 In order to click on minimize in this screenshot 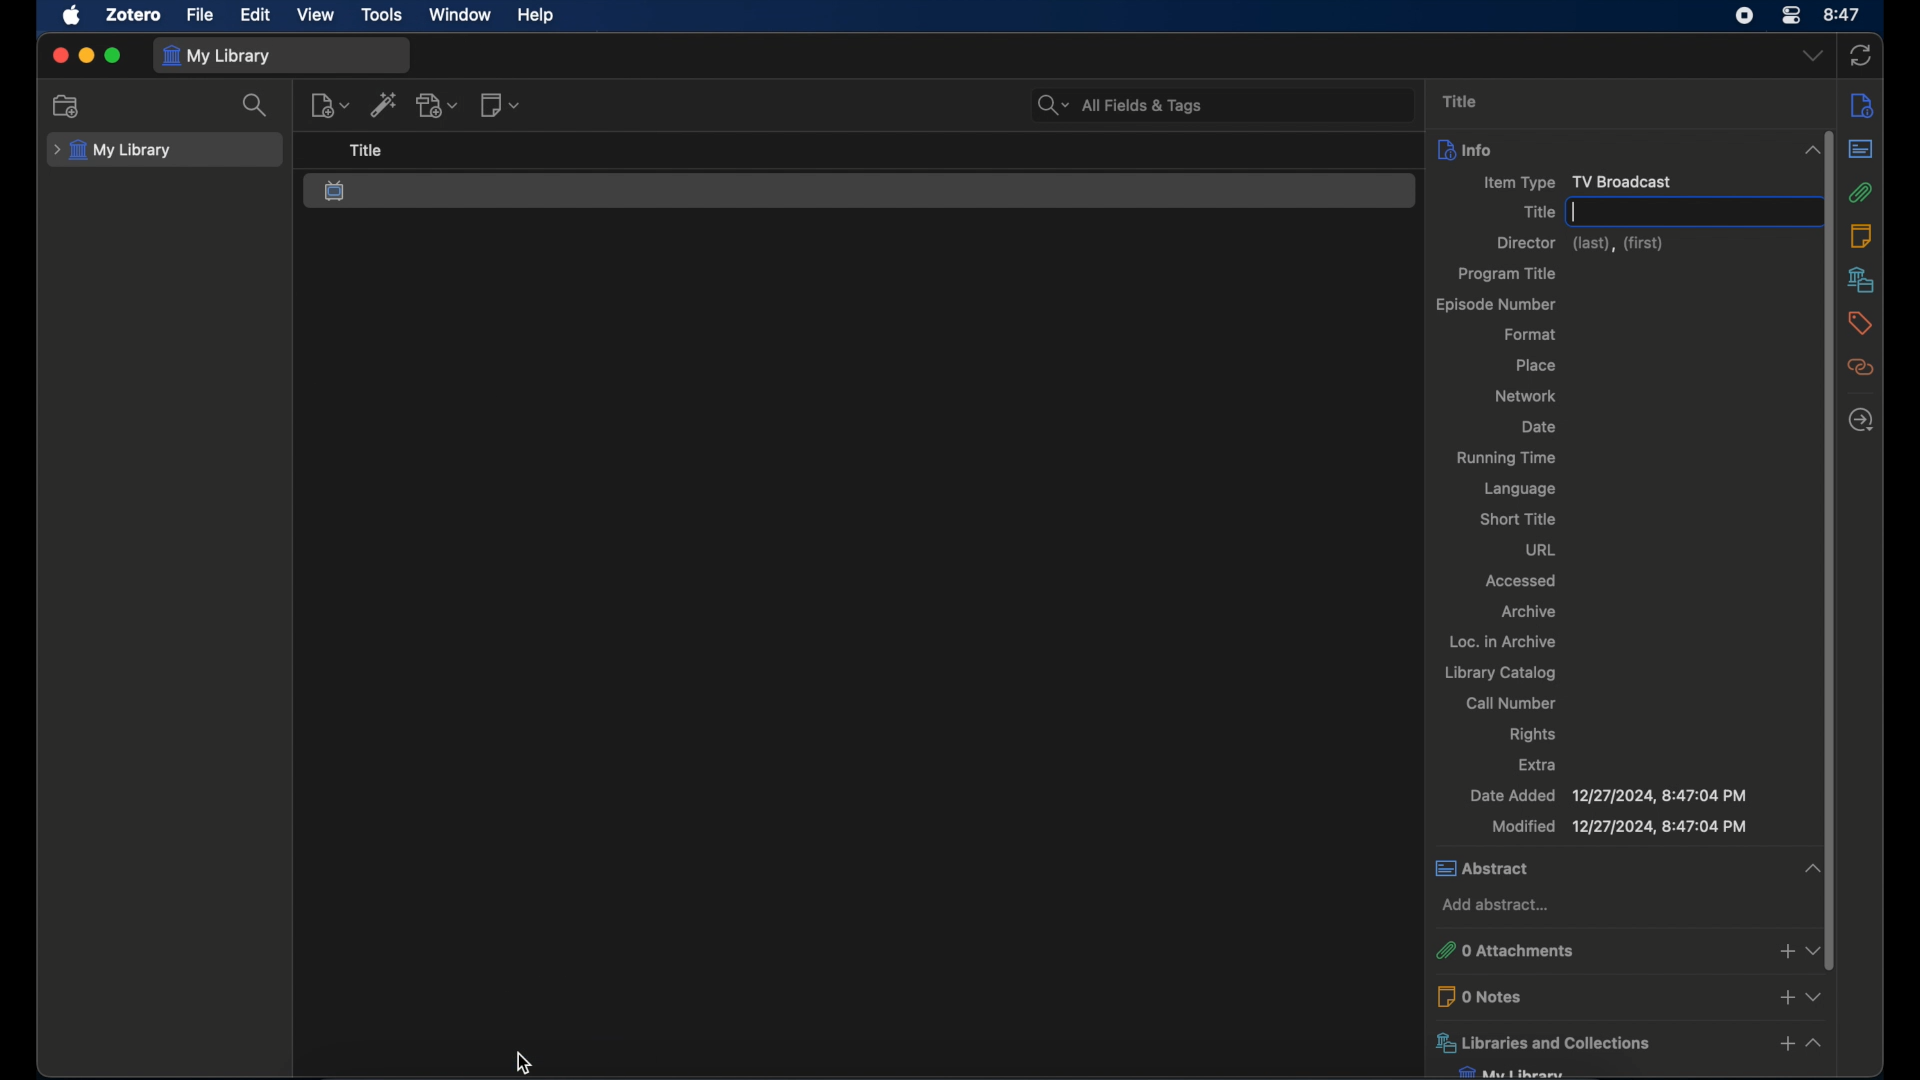, I will do `click(86, 57)`.